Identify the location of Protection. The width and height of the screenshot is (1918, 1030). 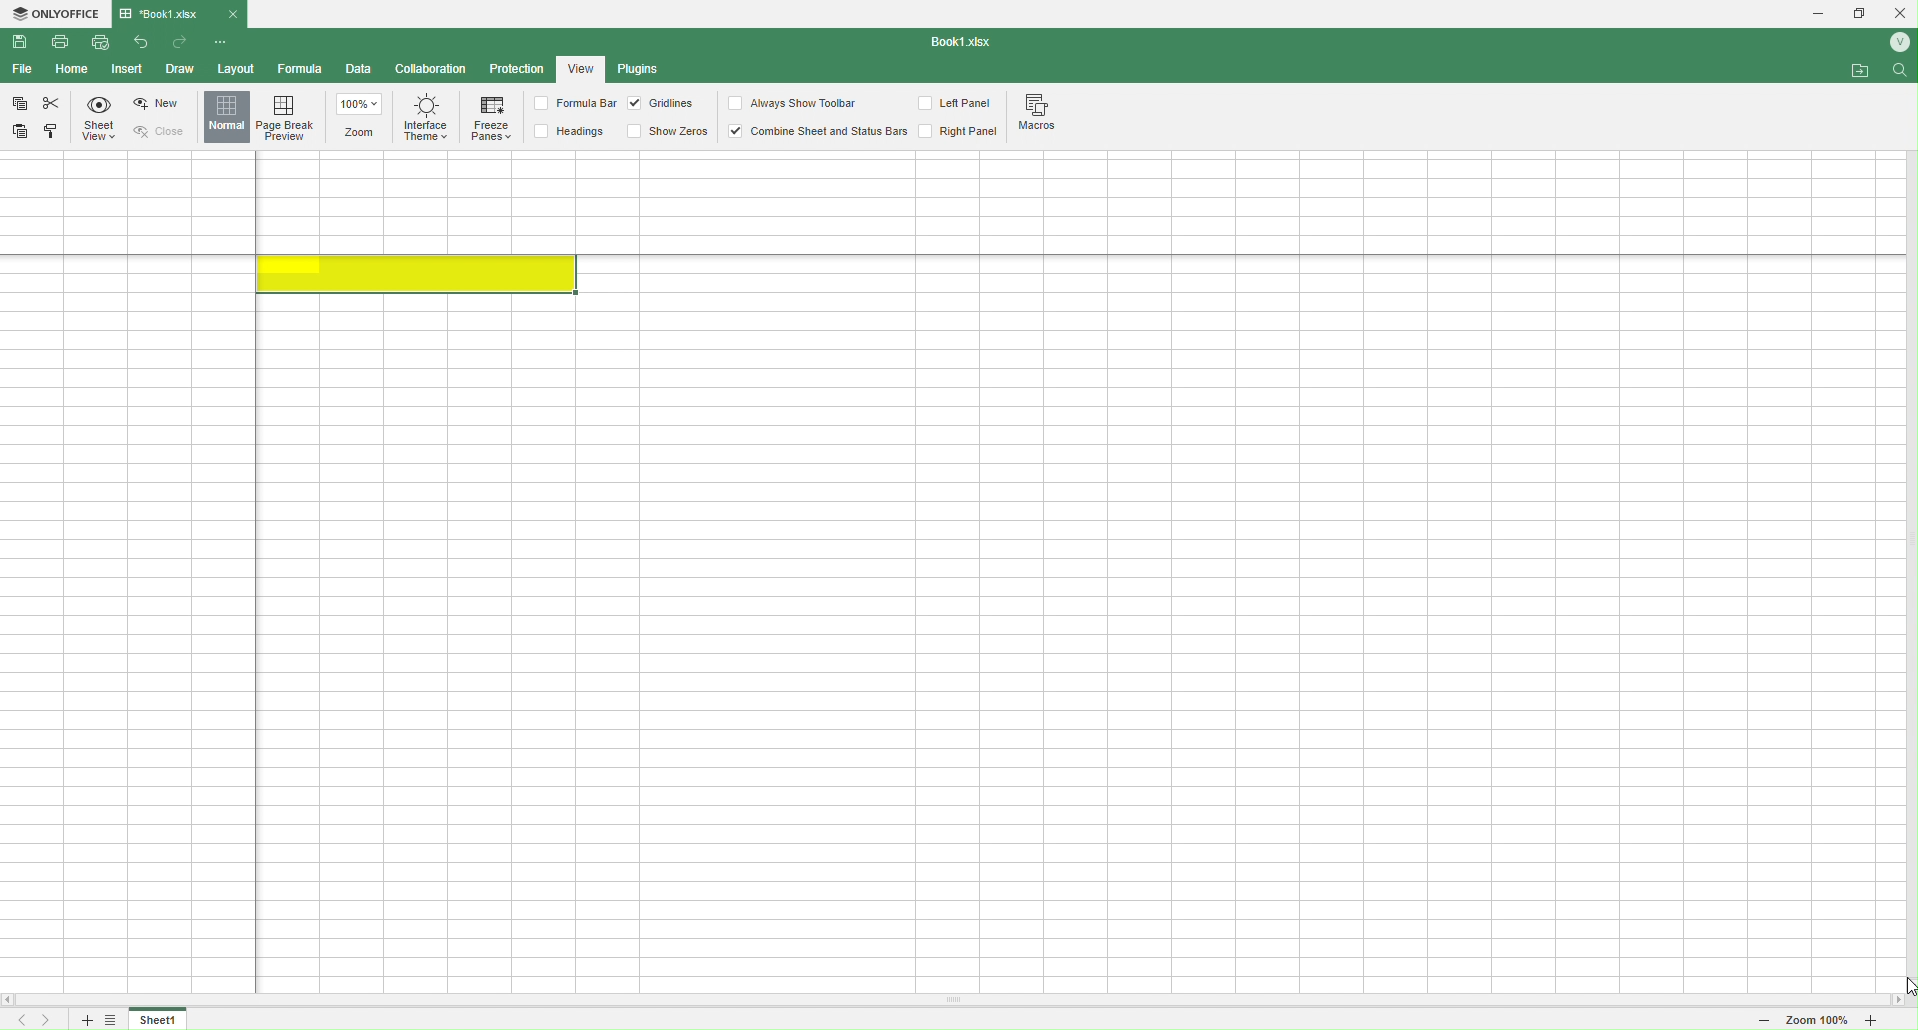
(516, 71).